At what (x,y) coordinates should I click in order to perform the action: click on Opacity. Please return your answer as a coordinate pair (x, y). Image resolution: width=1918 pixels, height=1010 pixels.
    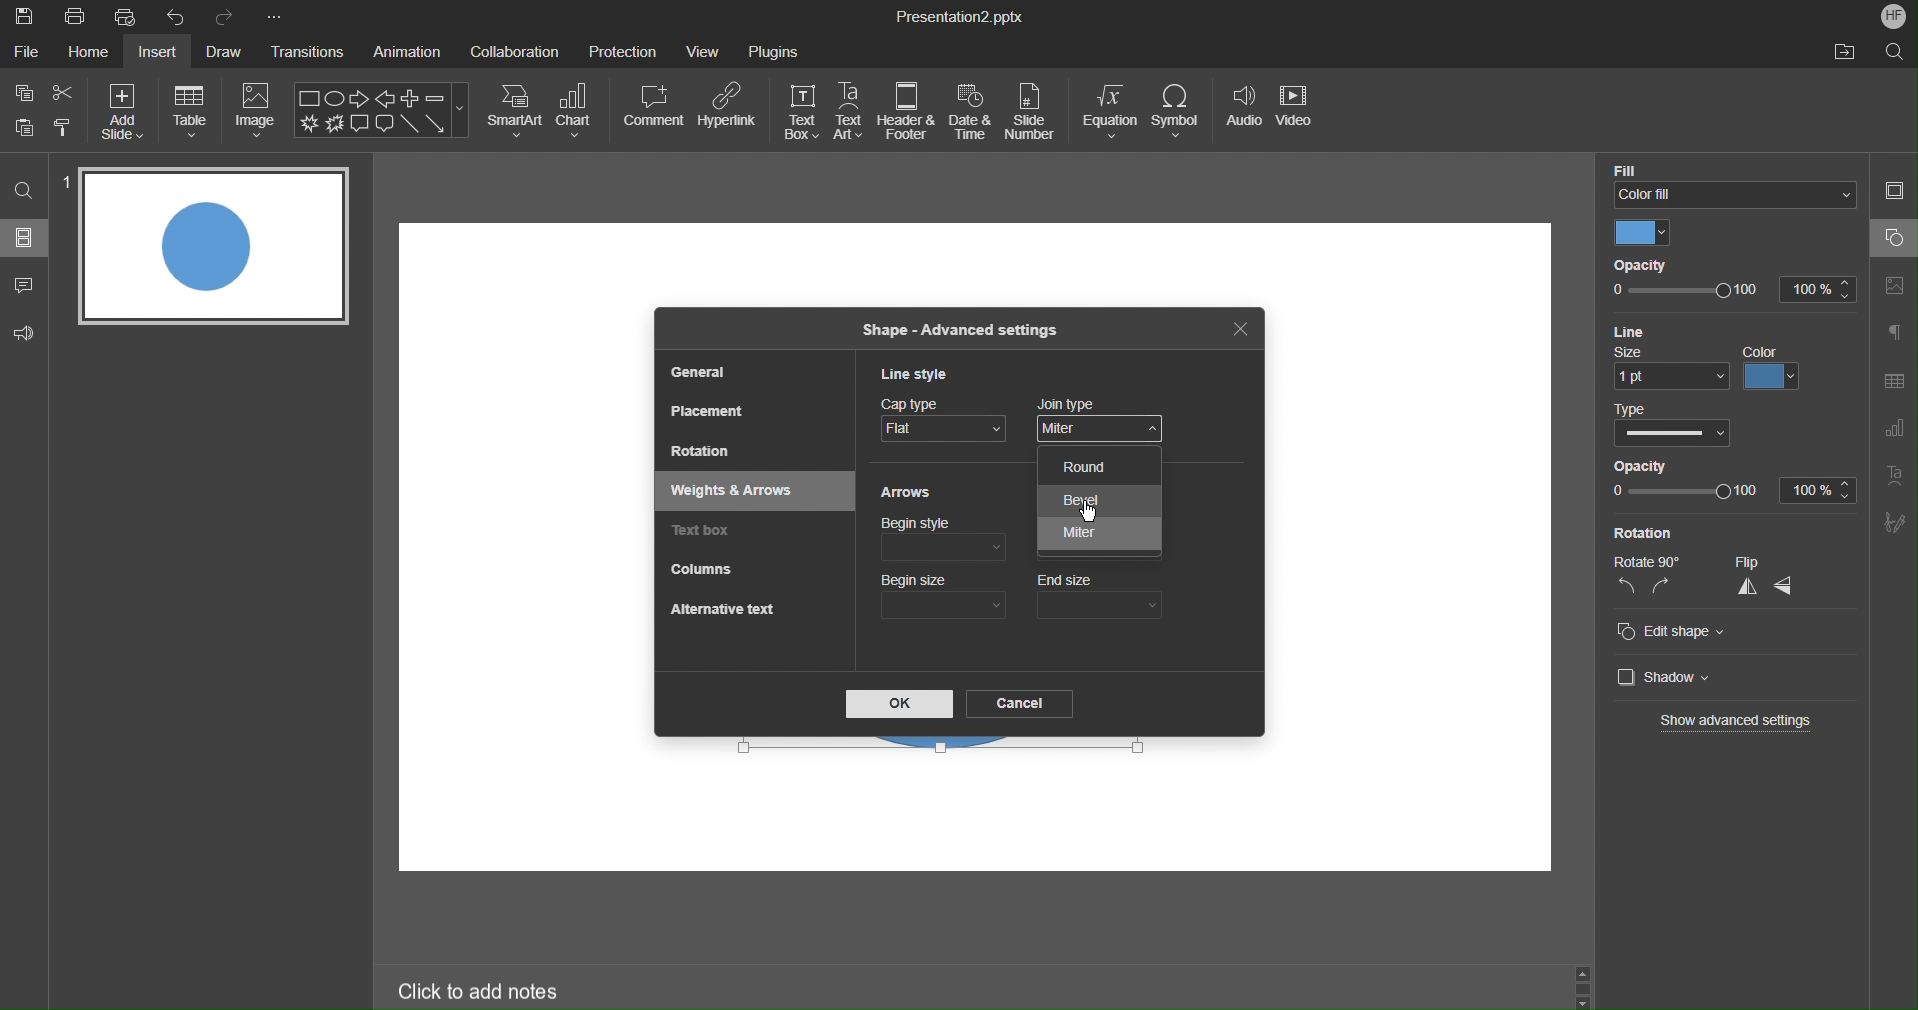
    Looking at the image, I should click on (1641, 265).